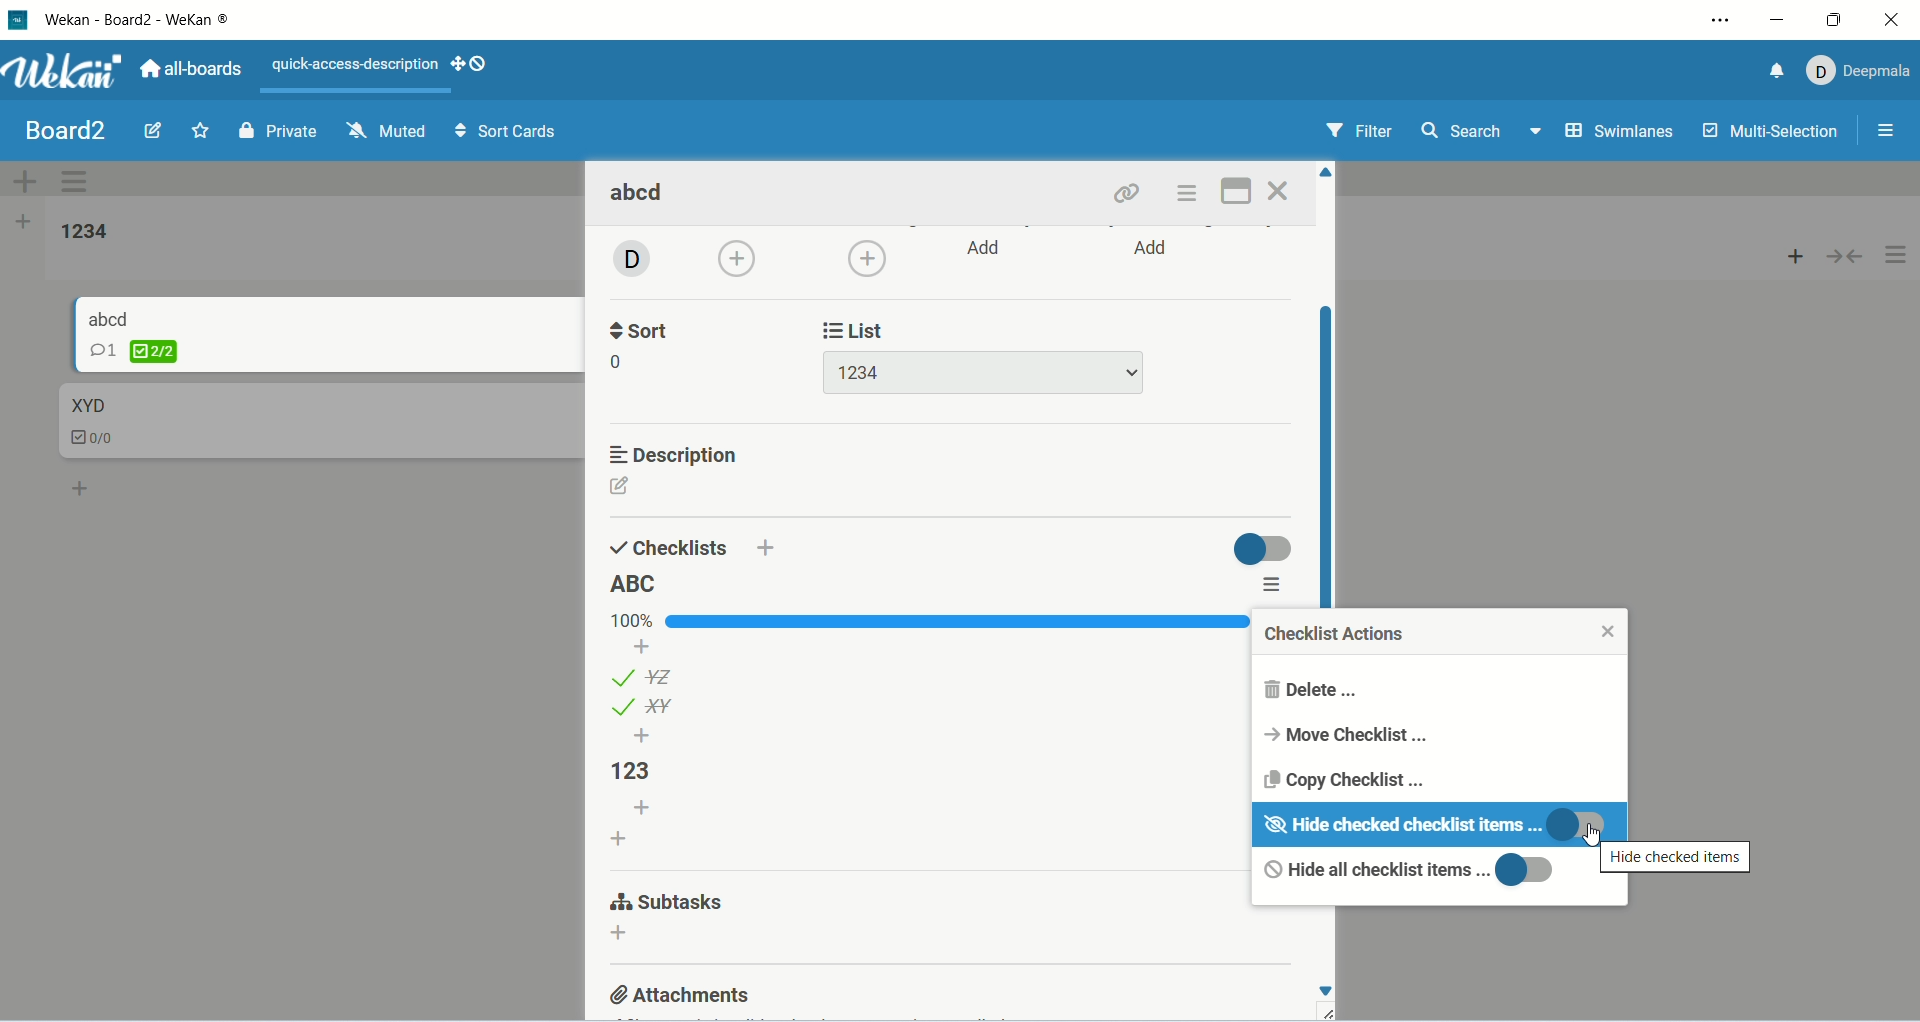  I want to click on edit, so click(621, 486).